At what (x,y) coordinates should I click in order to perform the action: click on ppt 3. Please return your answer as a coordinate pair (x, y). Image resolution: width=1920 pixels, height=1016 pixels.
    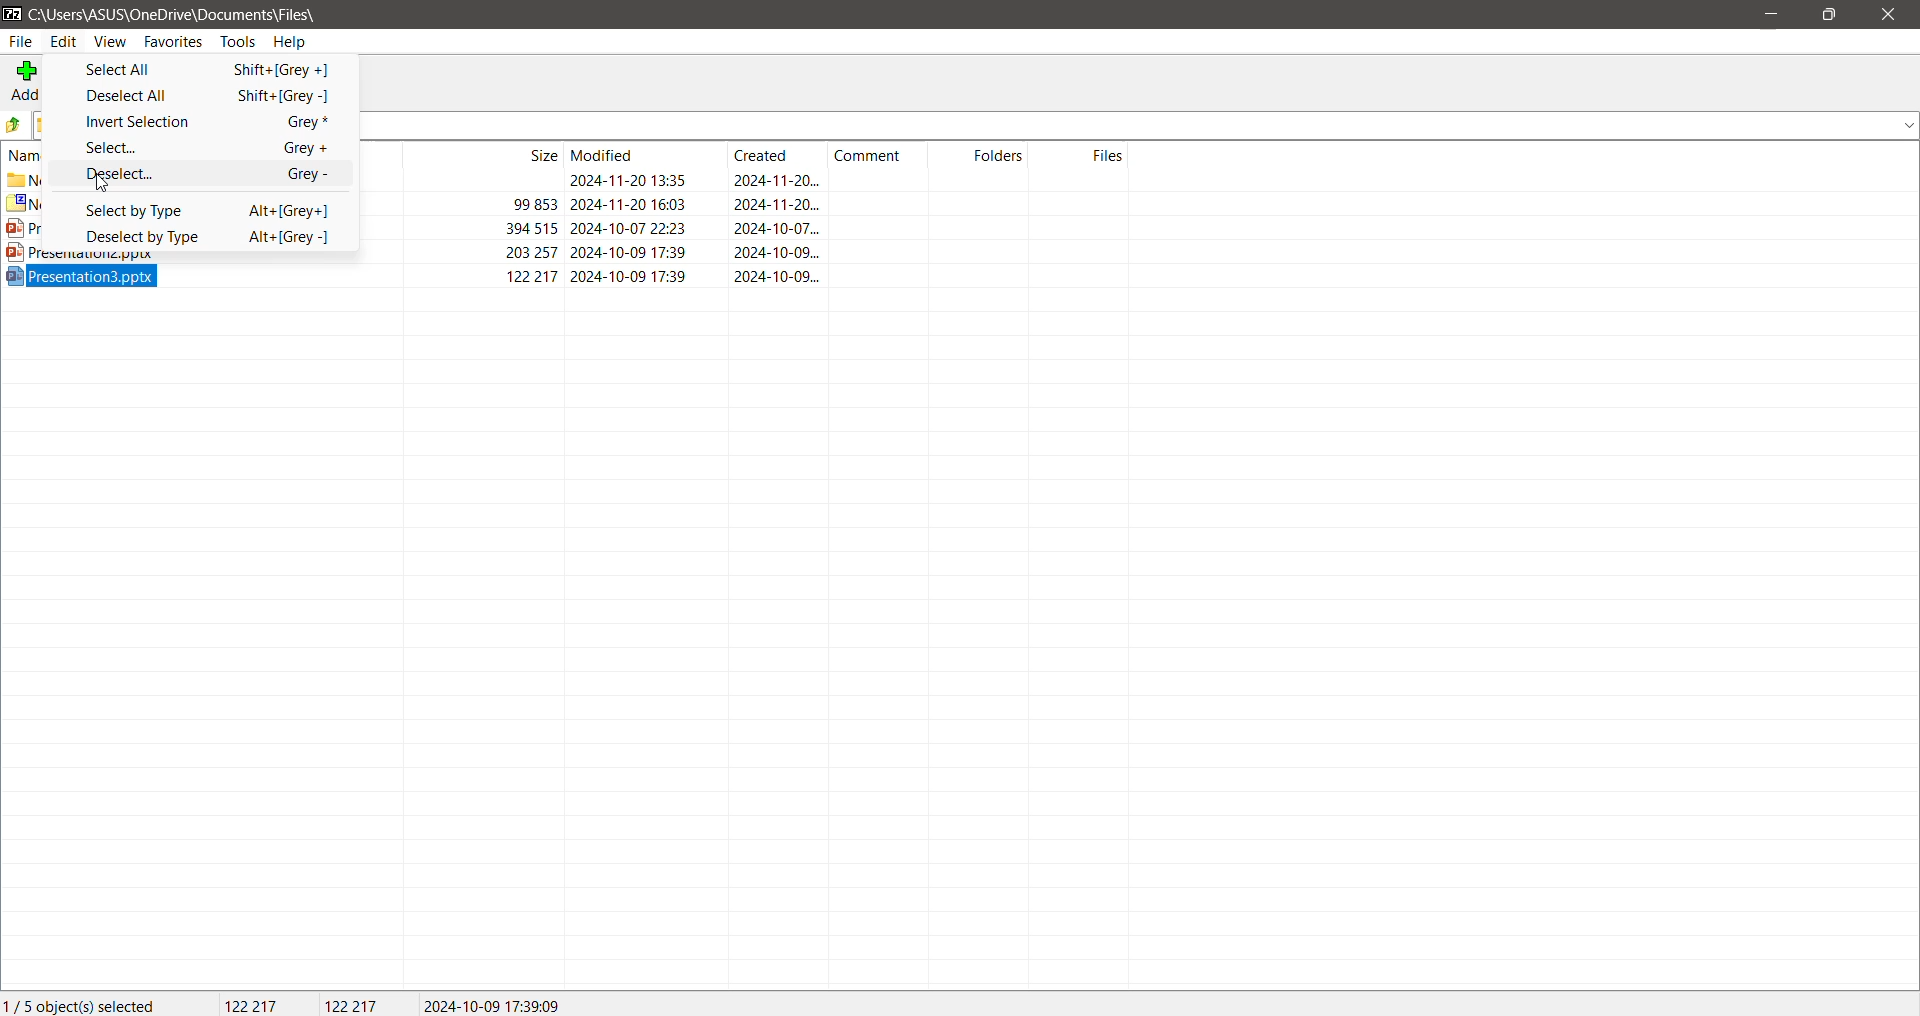
    Looking at the image, I should click on (565, 276).